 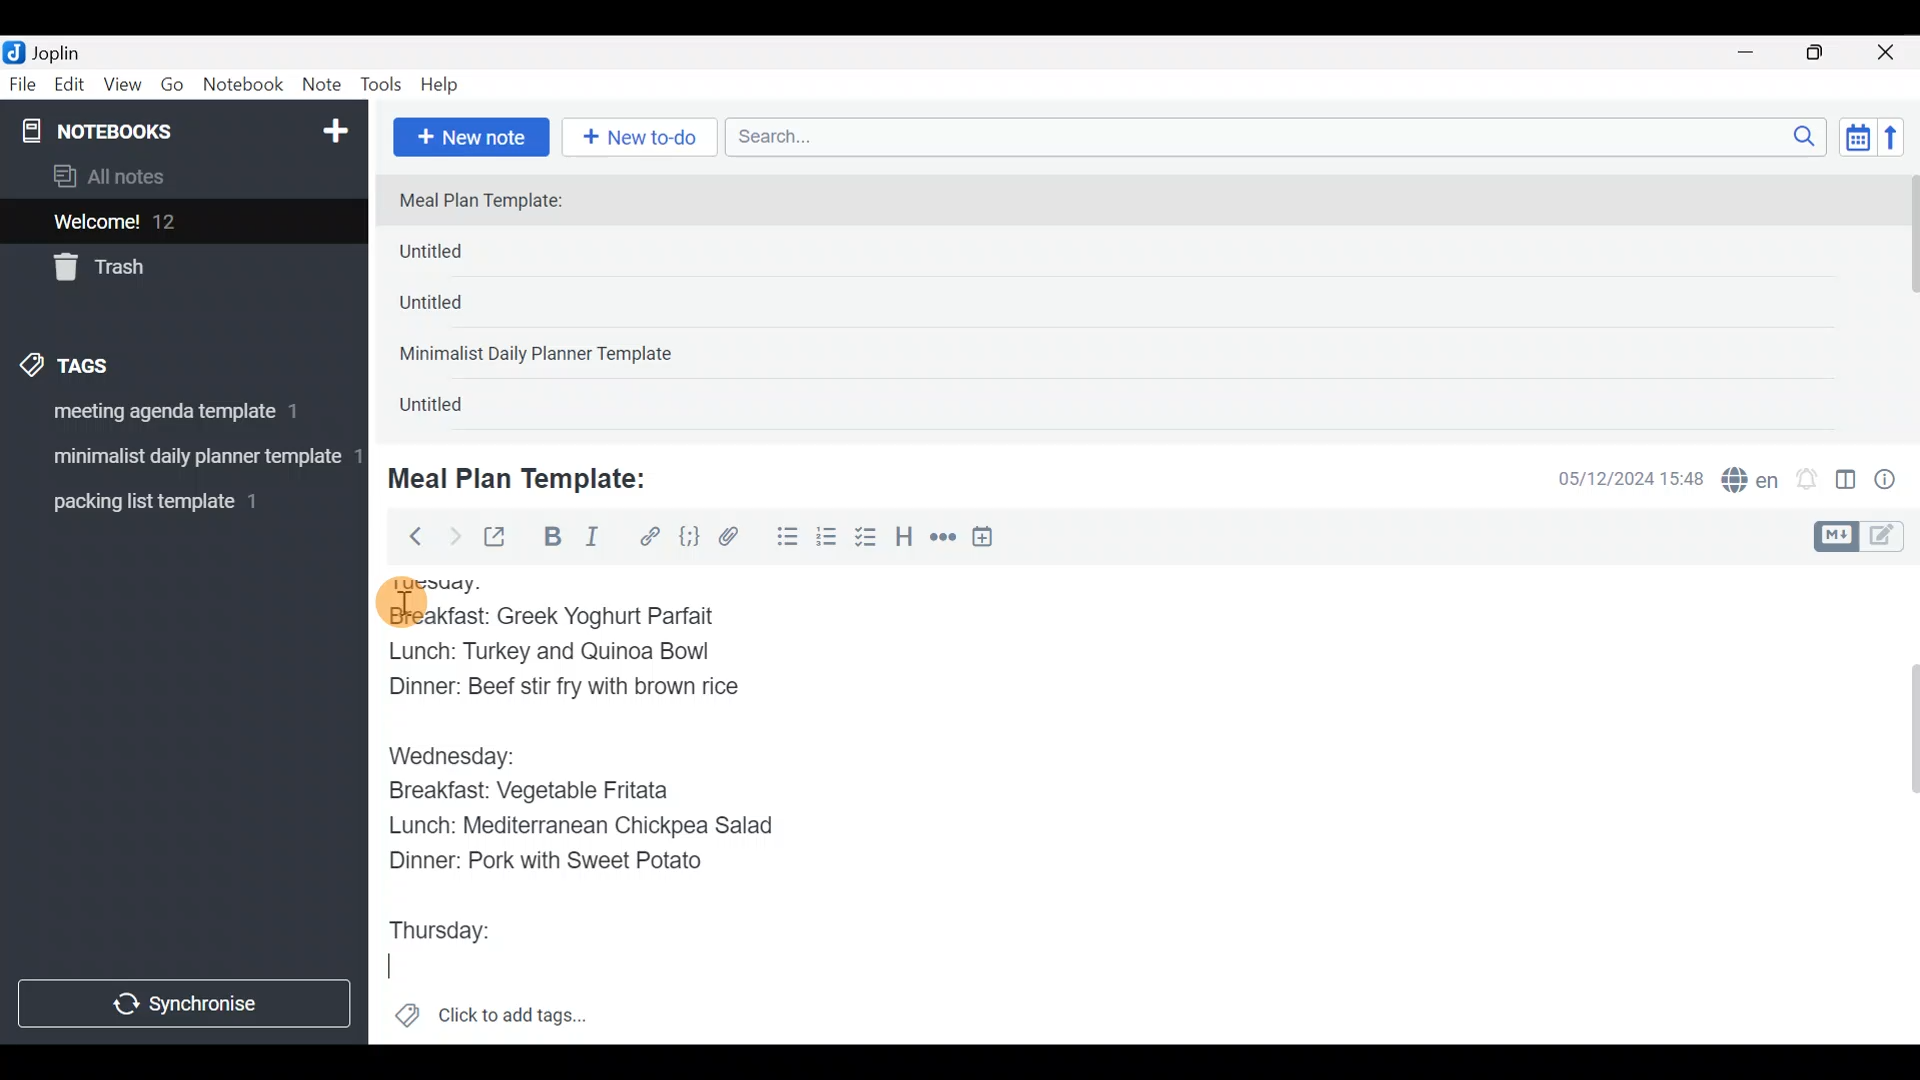 I want to click on Checkbox, so click(x=868, y=539).